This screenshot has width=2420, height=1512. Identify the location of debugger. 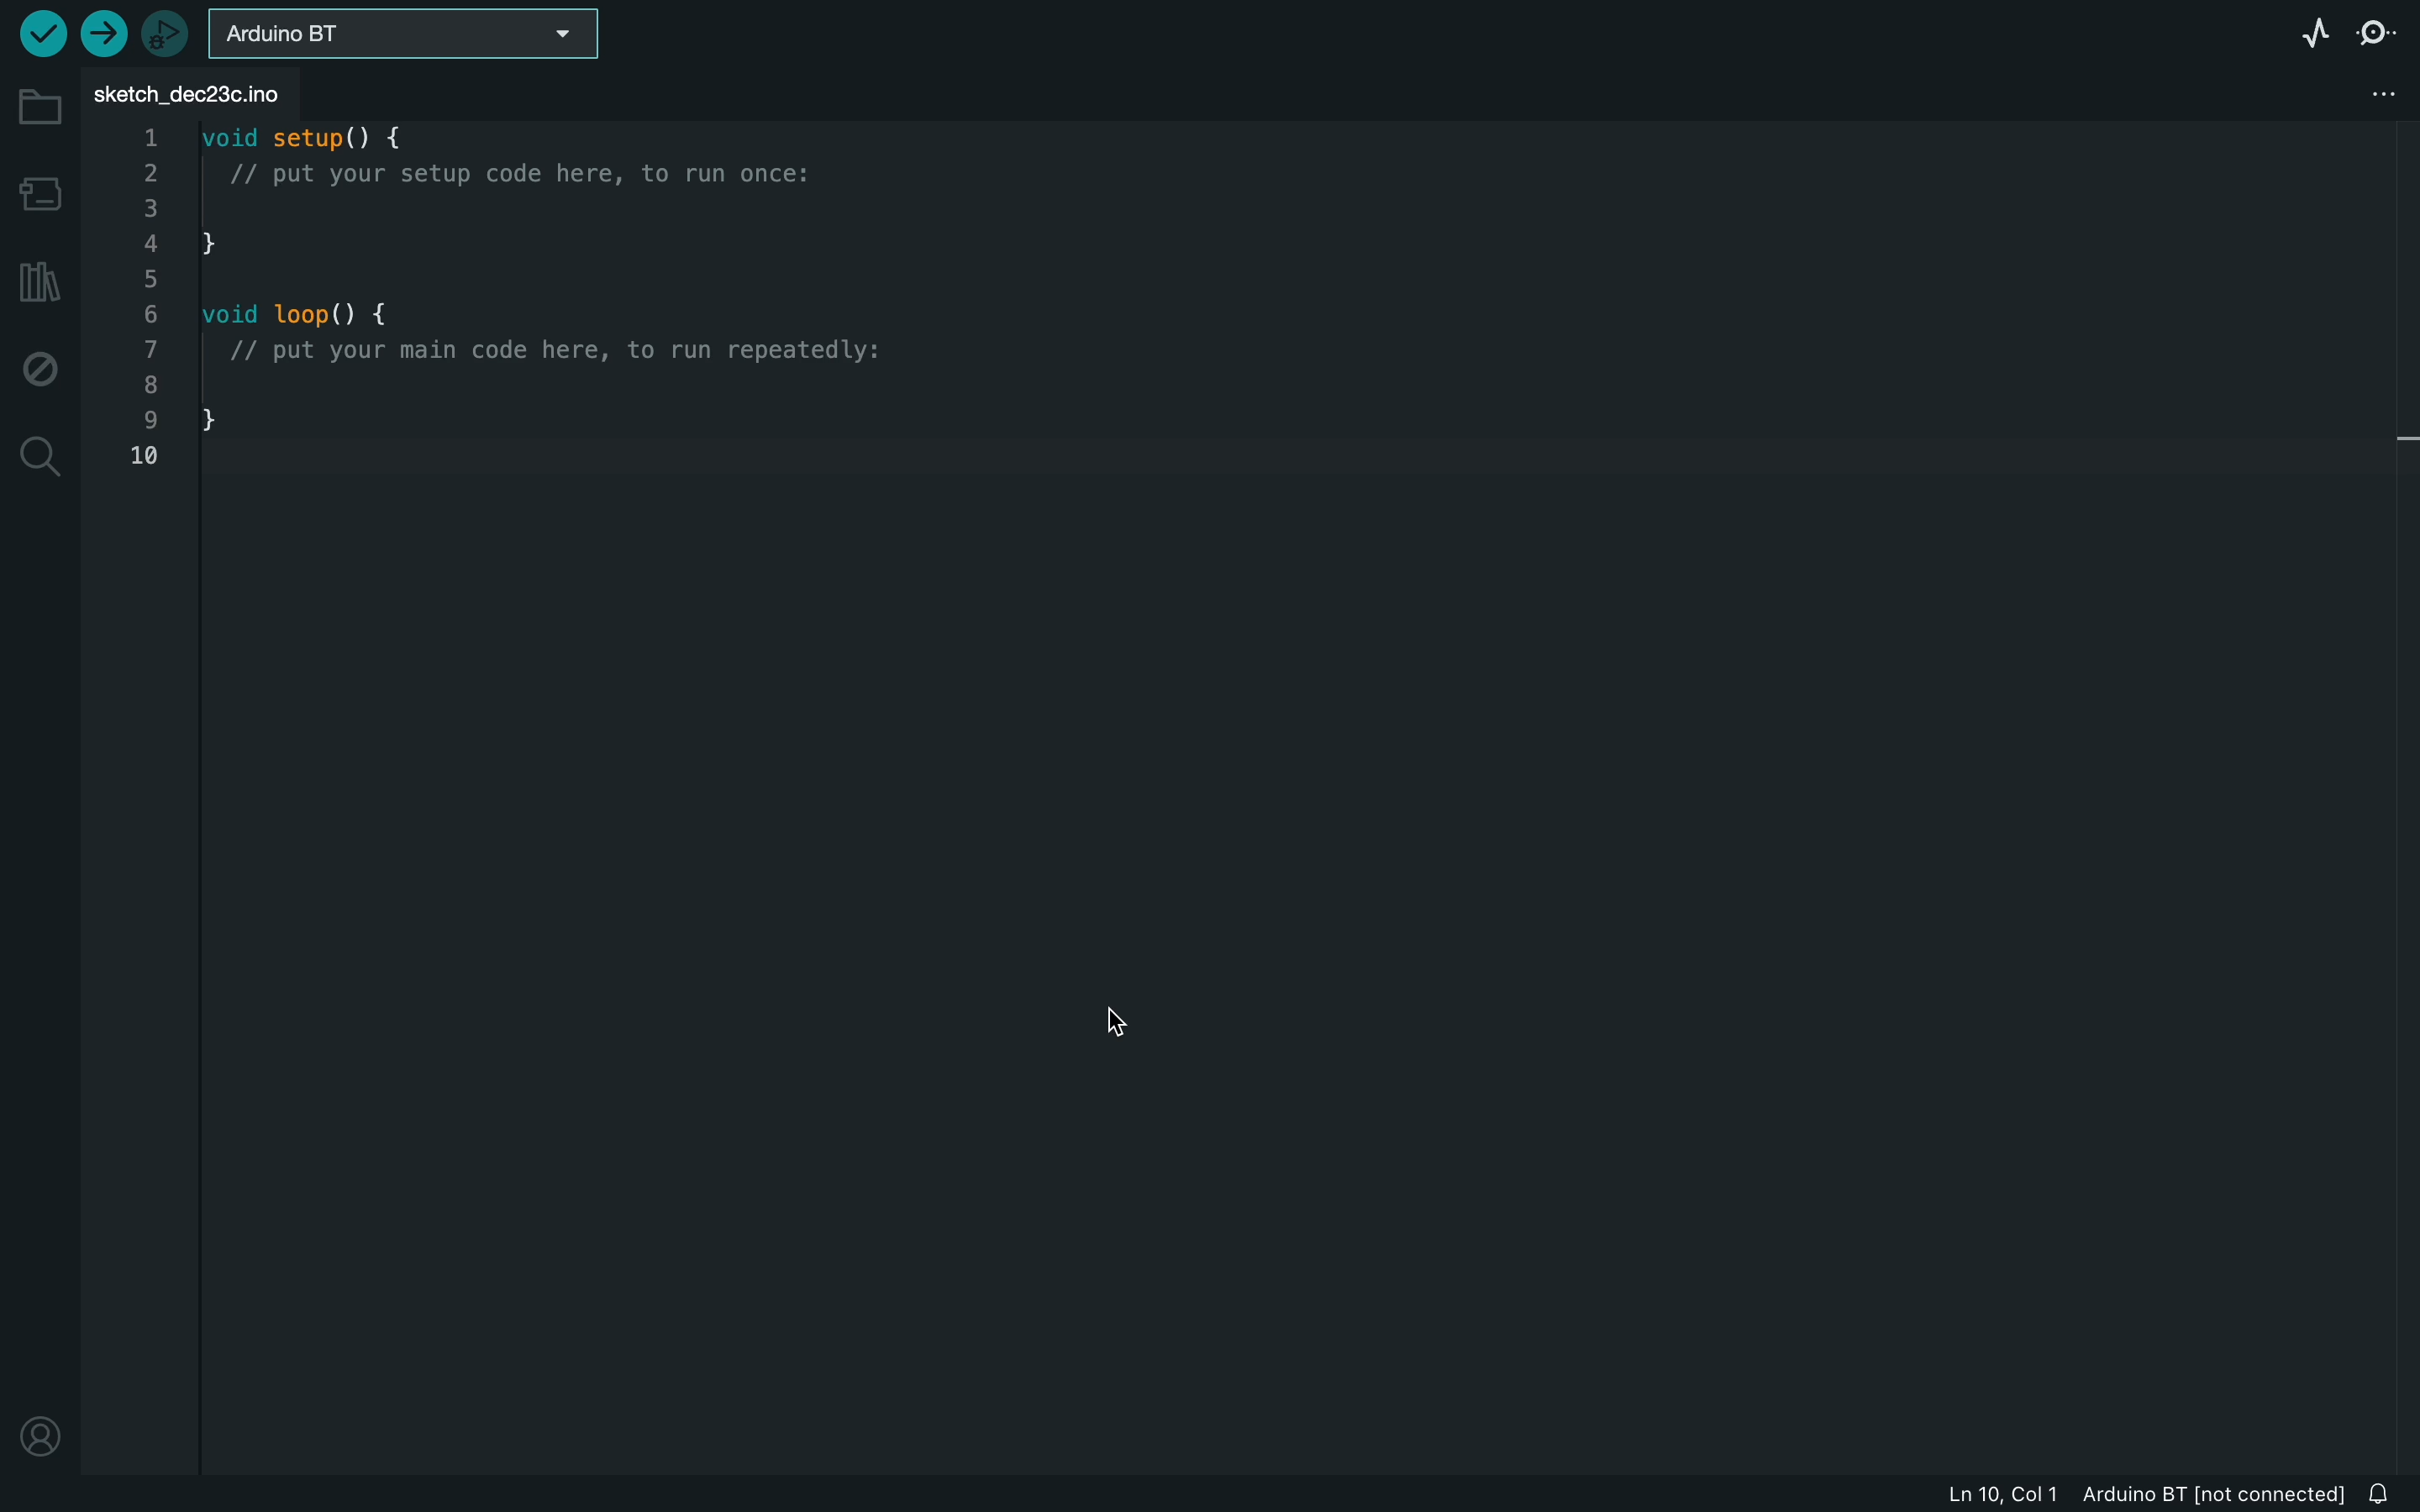
(167, 33).